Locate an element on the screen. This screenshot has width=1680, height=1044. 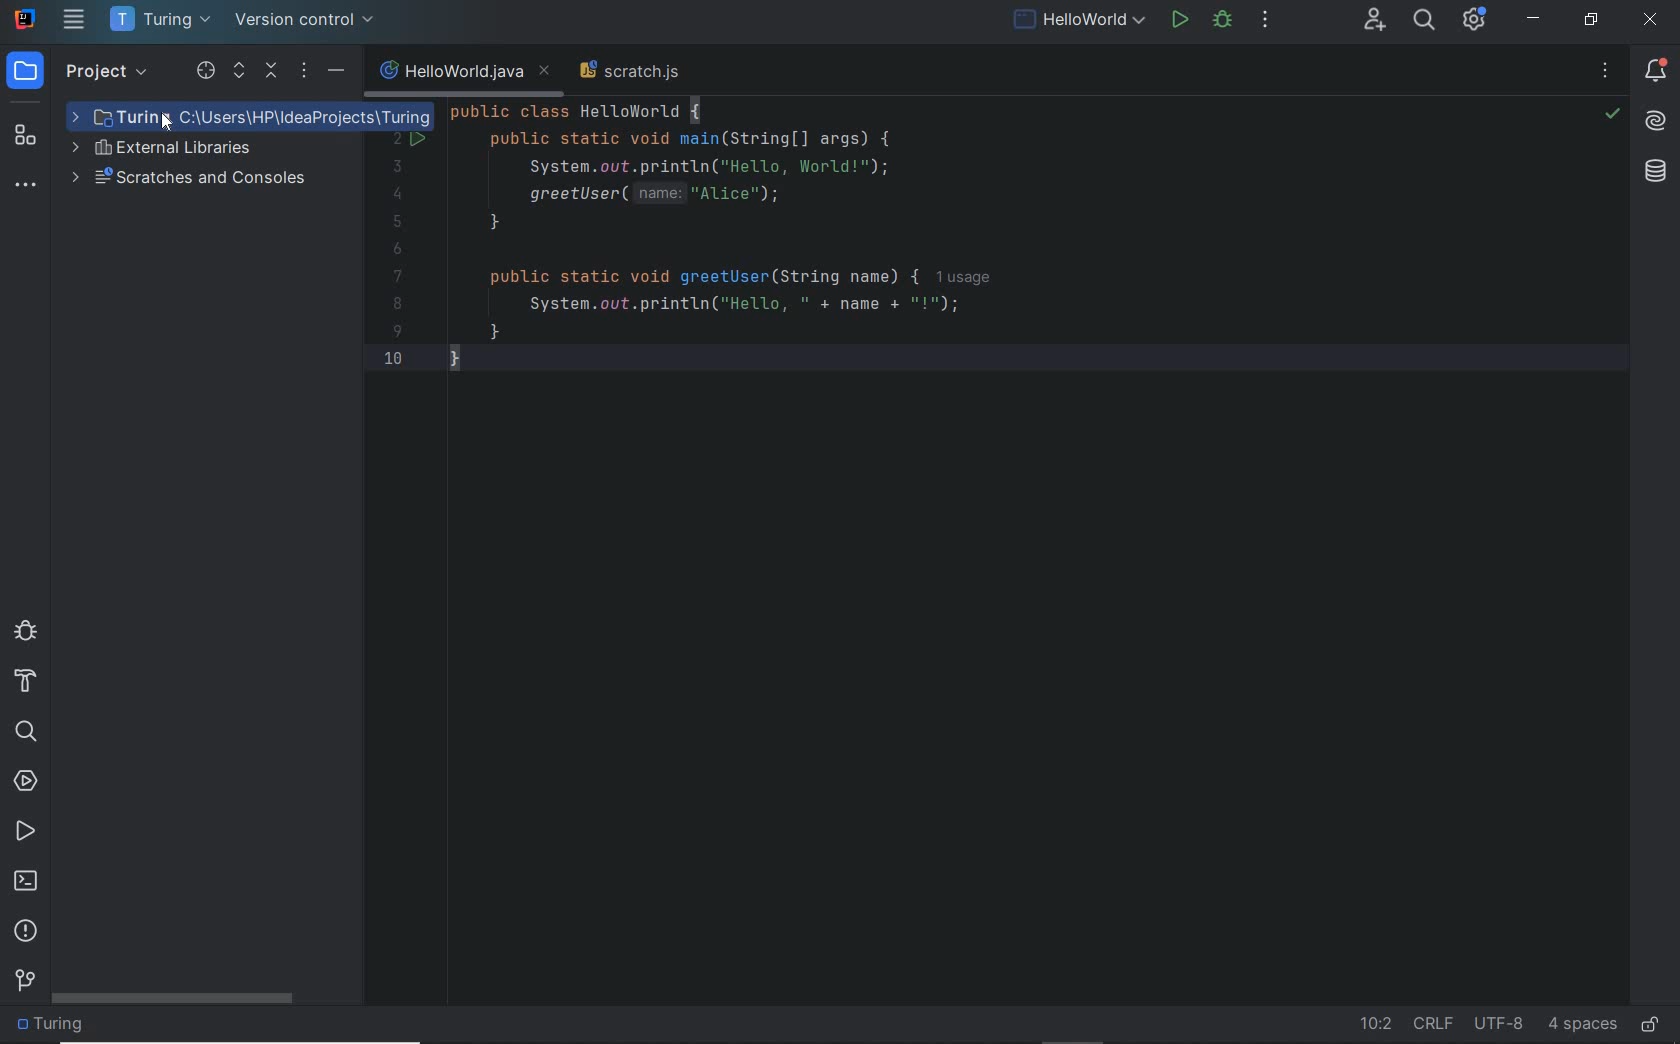
build is located at coordinates (29, 685).